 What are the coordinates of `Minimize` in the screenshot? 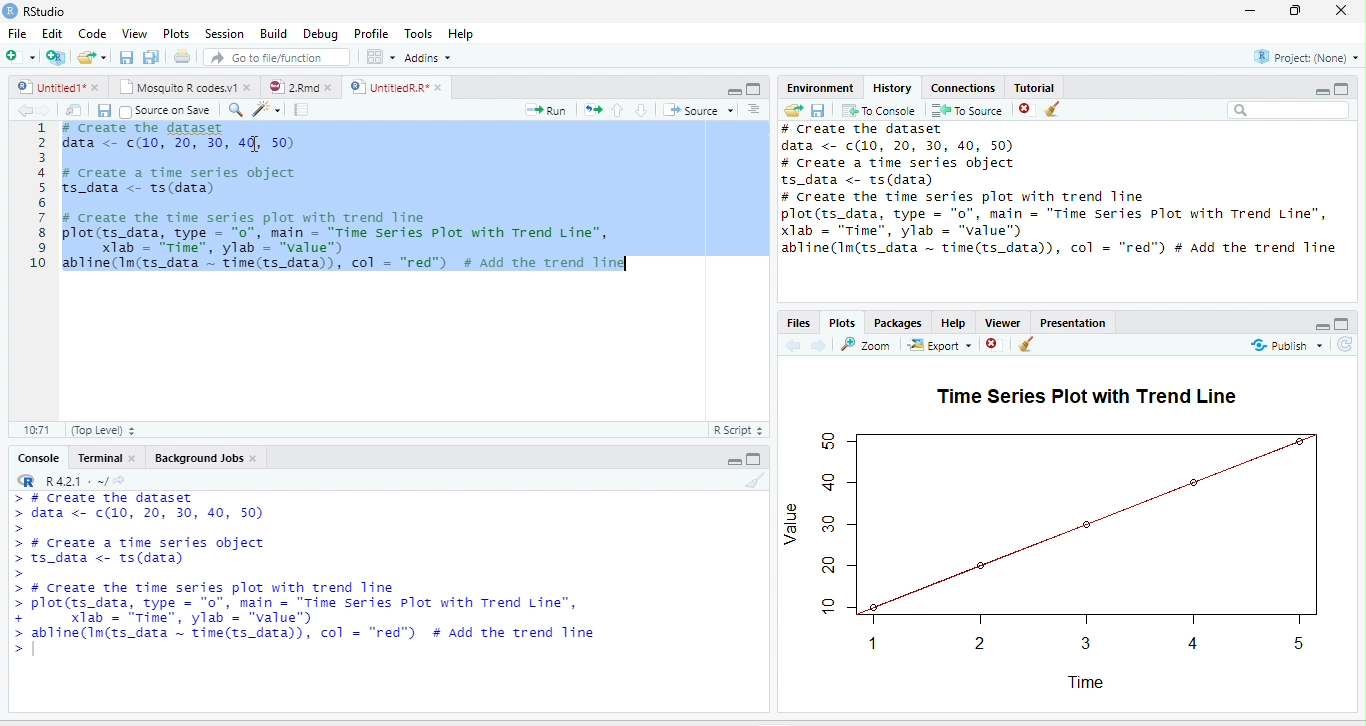 It's located at (1321, 91).